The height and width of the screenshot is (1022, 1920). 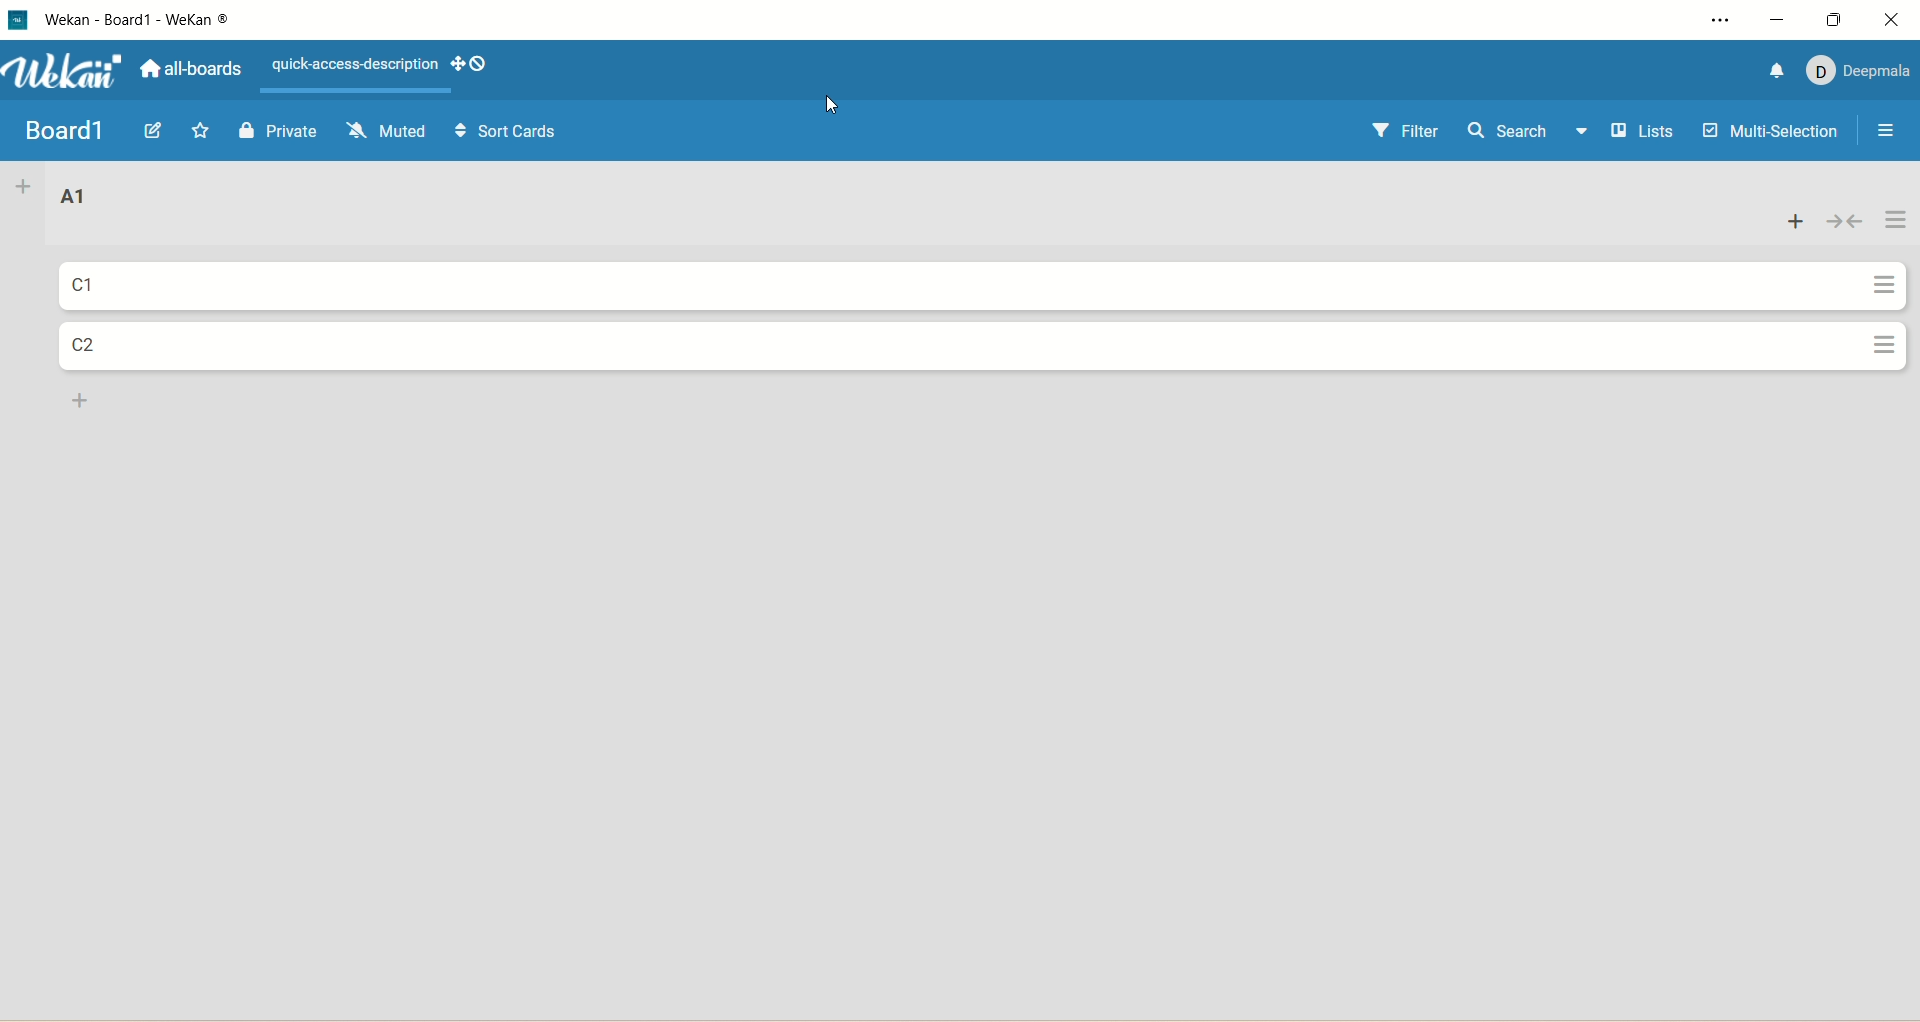 What do you see at coordinates (1846, 220) in the screenshot?
I see `collapse` at bounding box center [1846, 220].